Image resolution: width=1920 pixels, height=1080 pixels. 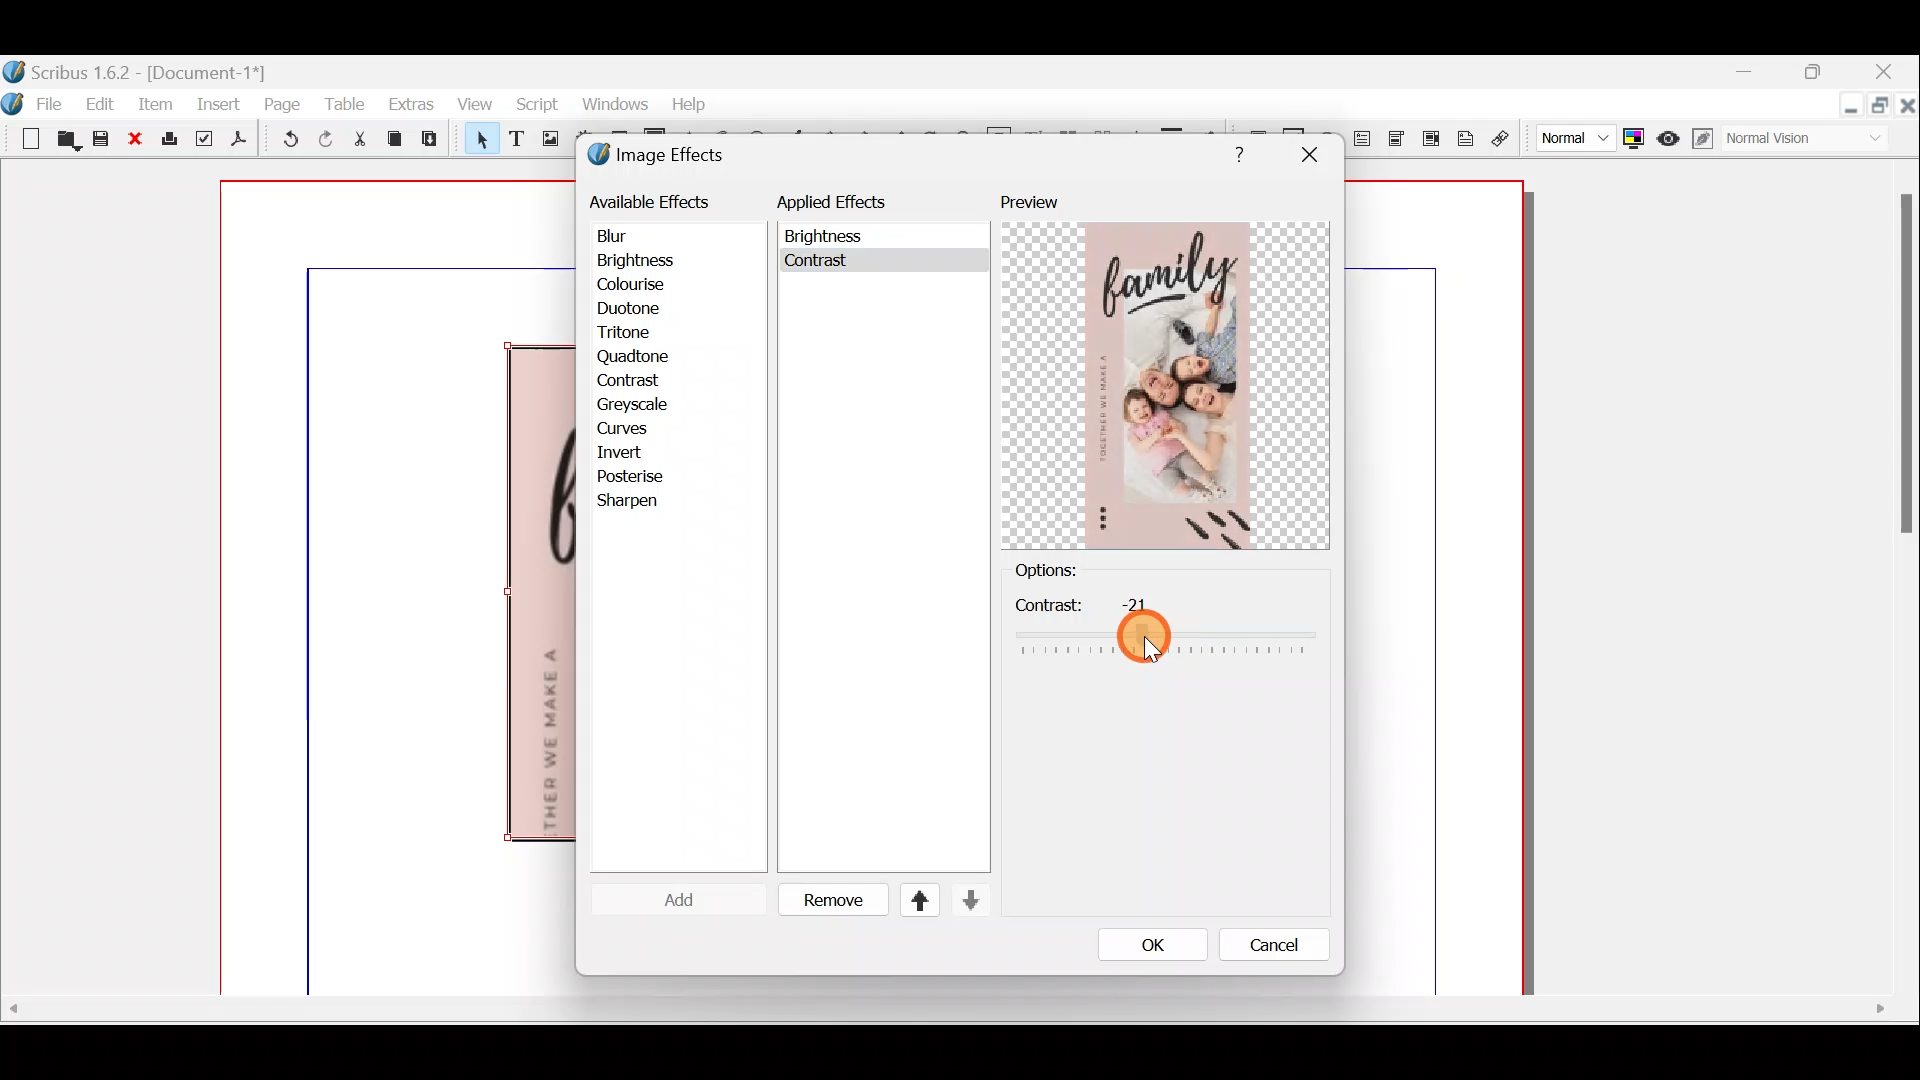 I want to click on Blur, so click(x=632, y=237).